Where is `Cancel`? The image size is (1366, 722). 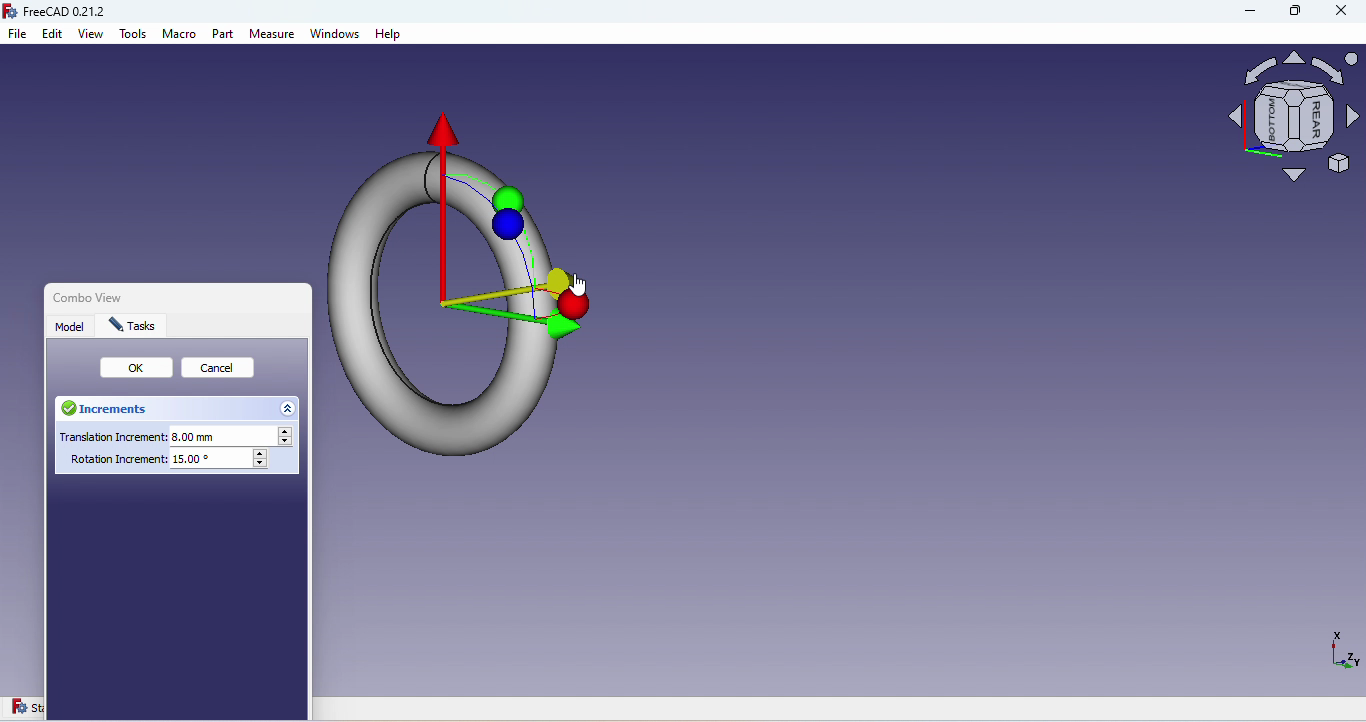 Cancel is located at coordinates (223, 370).